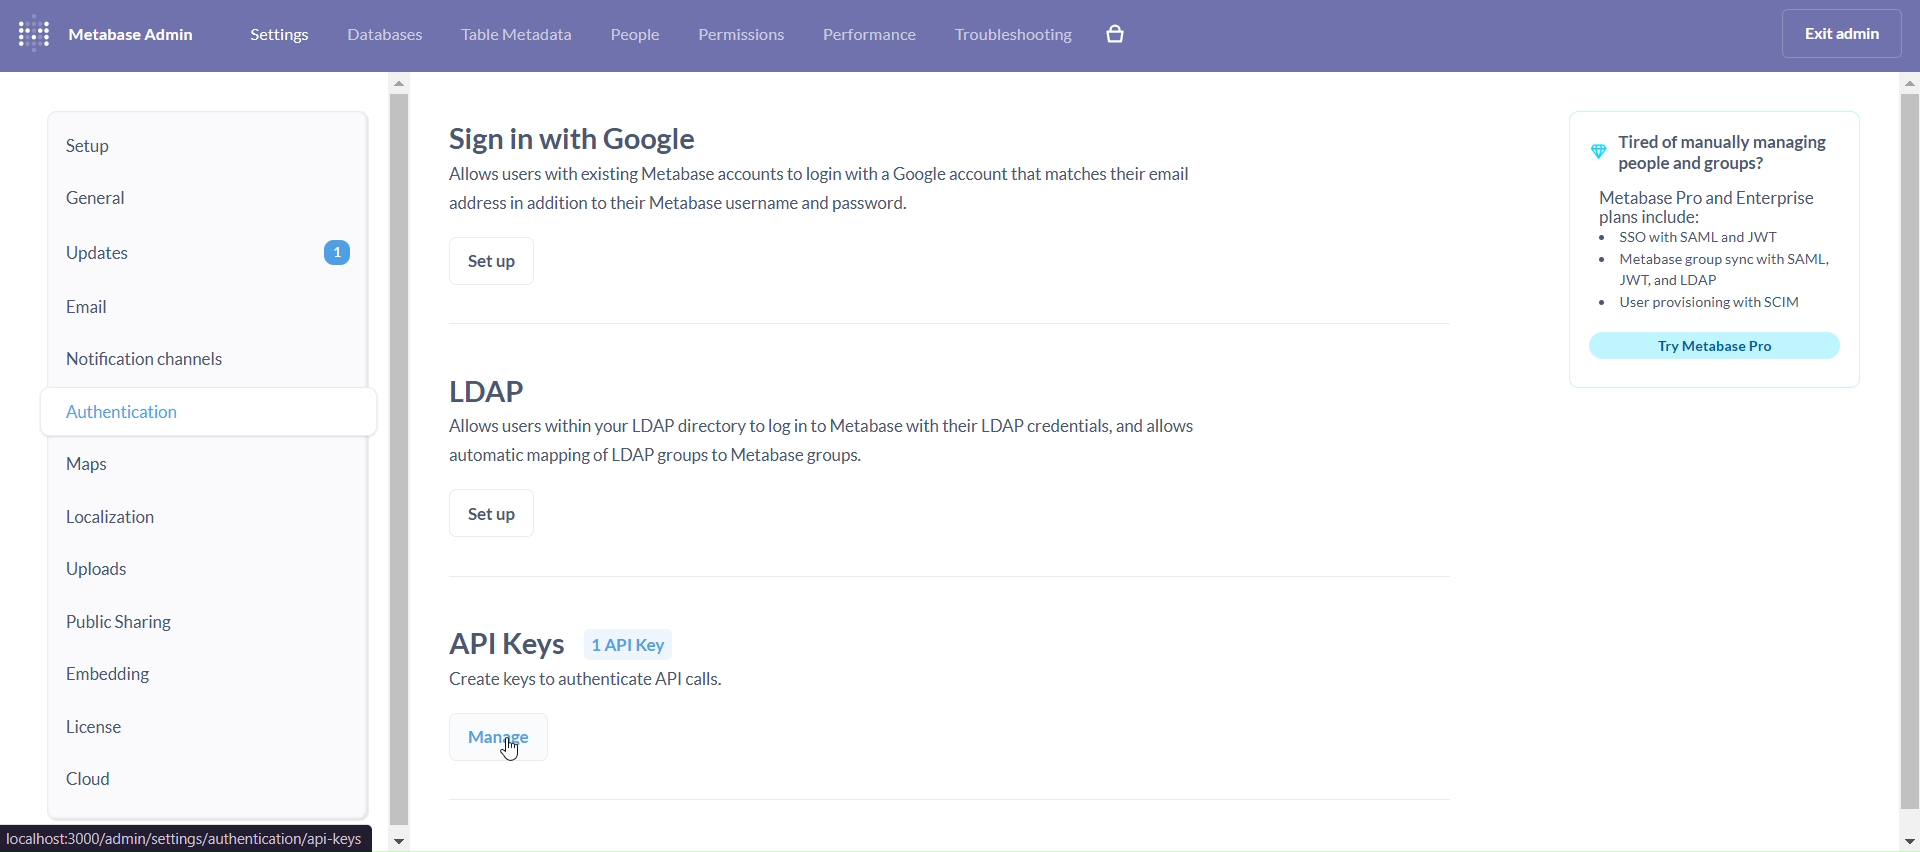  What do you see at coordinates (1014, 37) in the screenshot?
I see `troubleshooting` at bounding box center [1014, 37].